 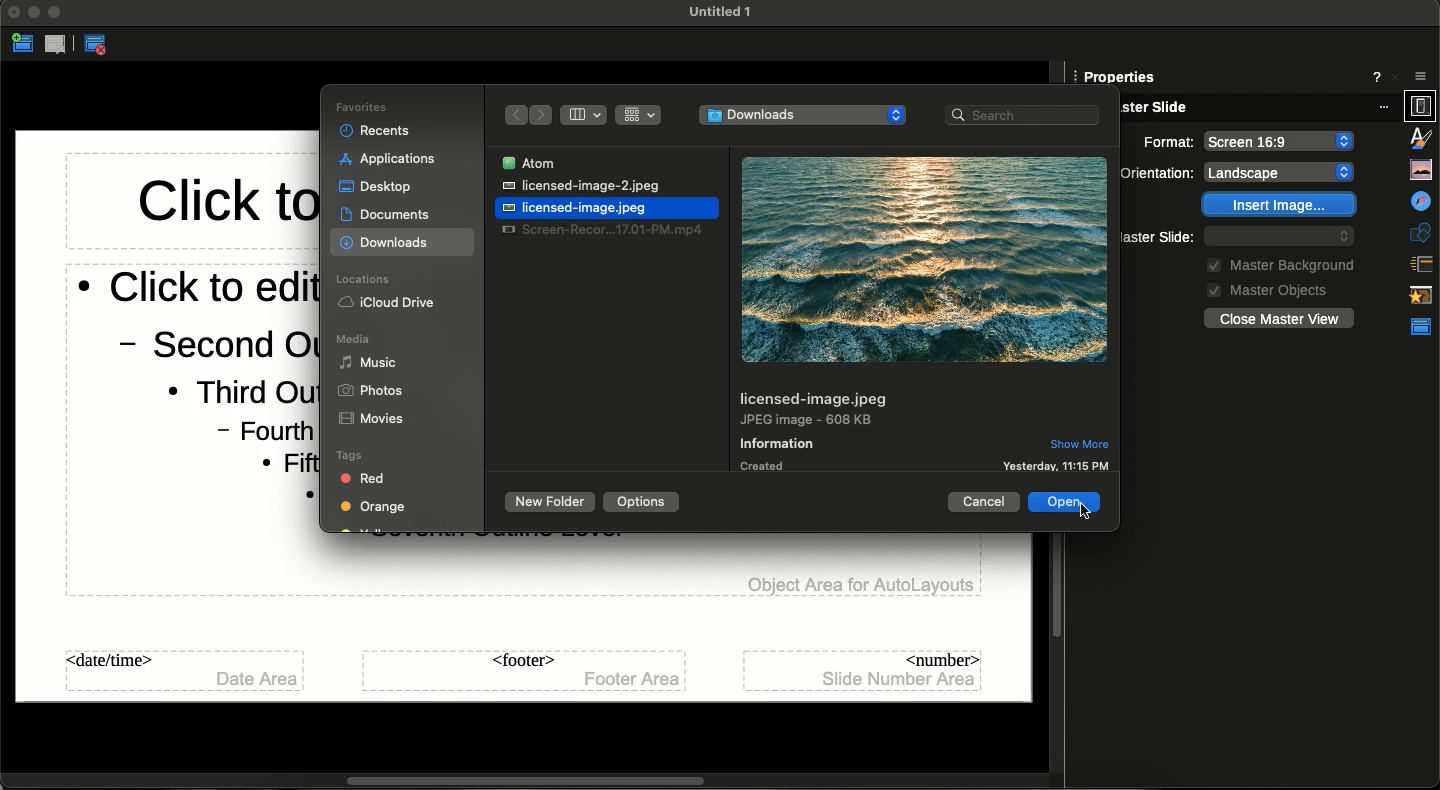 What do you see at coordinates (845, 585) in the screenshot?
I see `Objects area` at bounding box center [845, 585].